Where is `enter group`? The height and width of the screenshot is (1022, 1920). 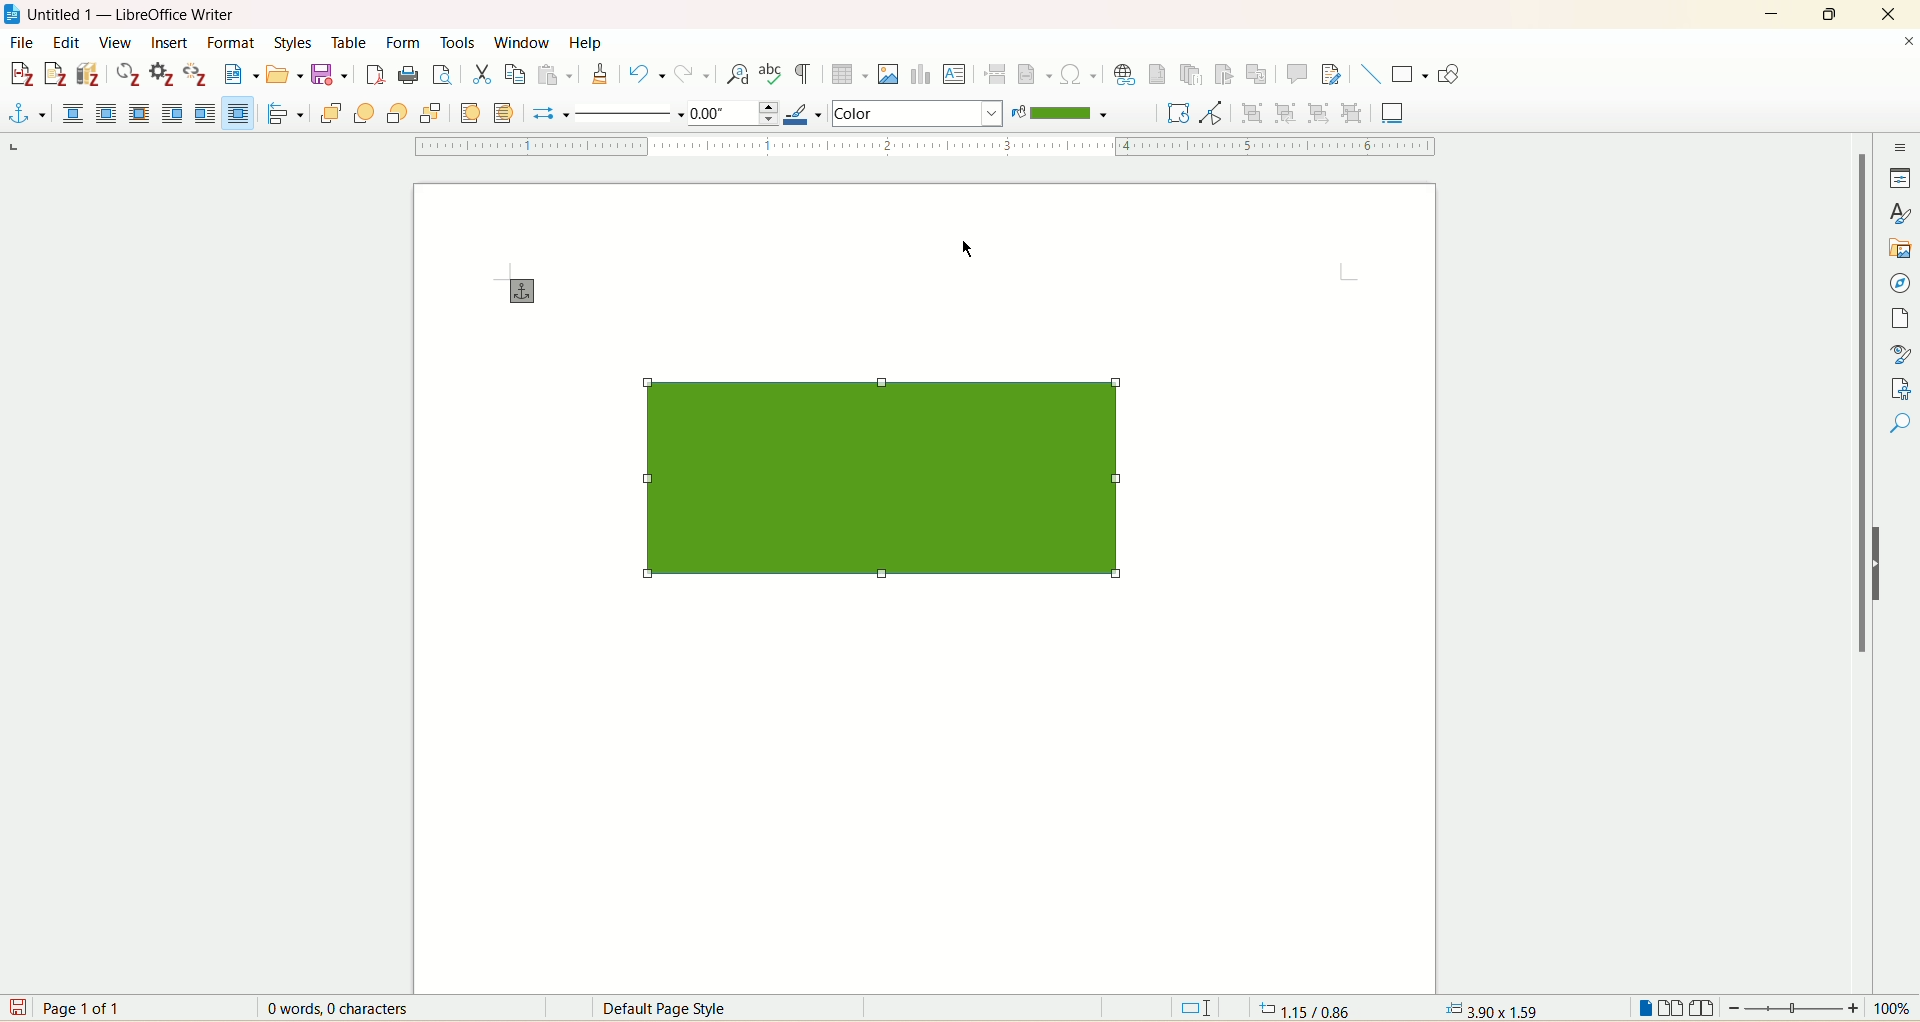
enter group is located at coordinates (1286, 112).